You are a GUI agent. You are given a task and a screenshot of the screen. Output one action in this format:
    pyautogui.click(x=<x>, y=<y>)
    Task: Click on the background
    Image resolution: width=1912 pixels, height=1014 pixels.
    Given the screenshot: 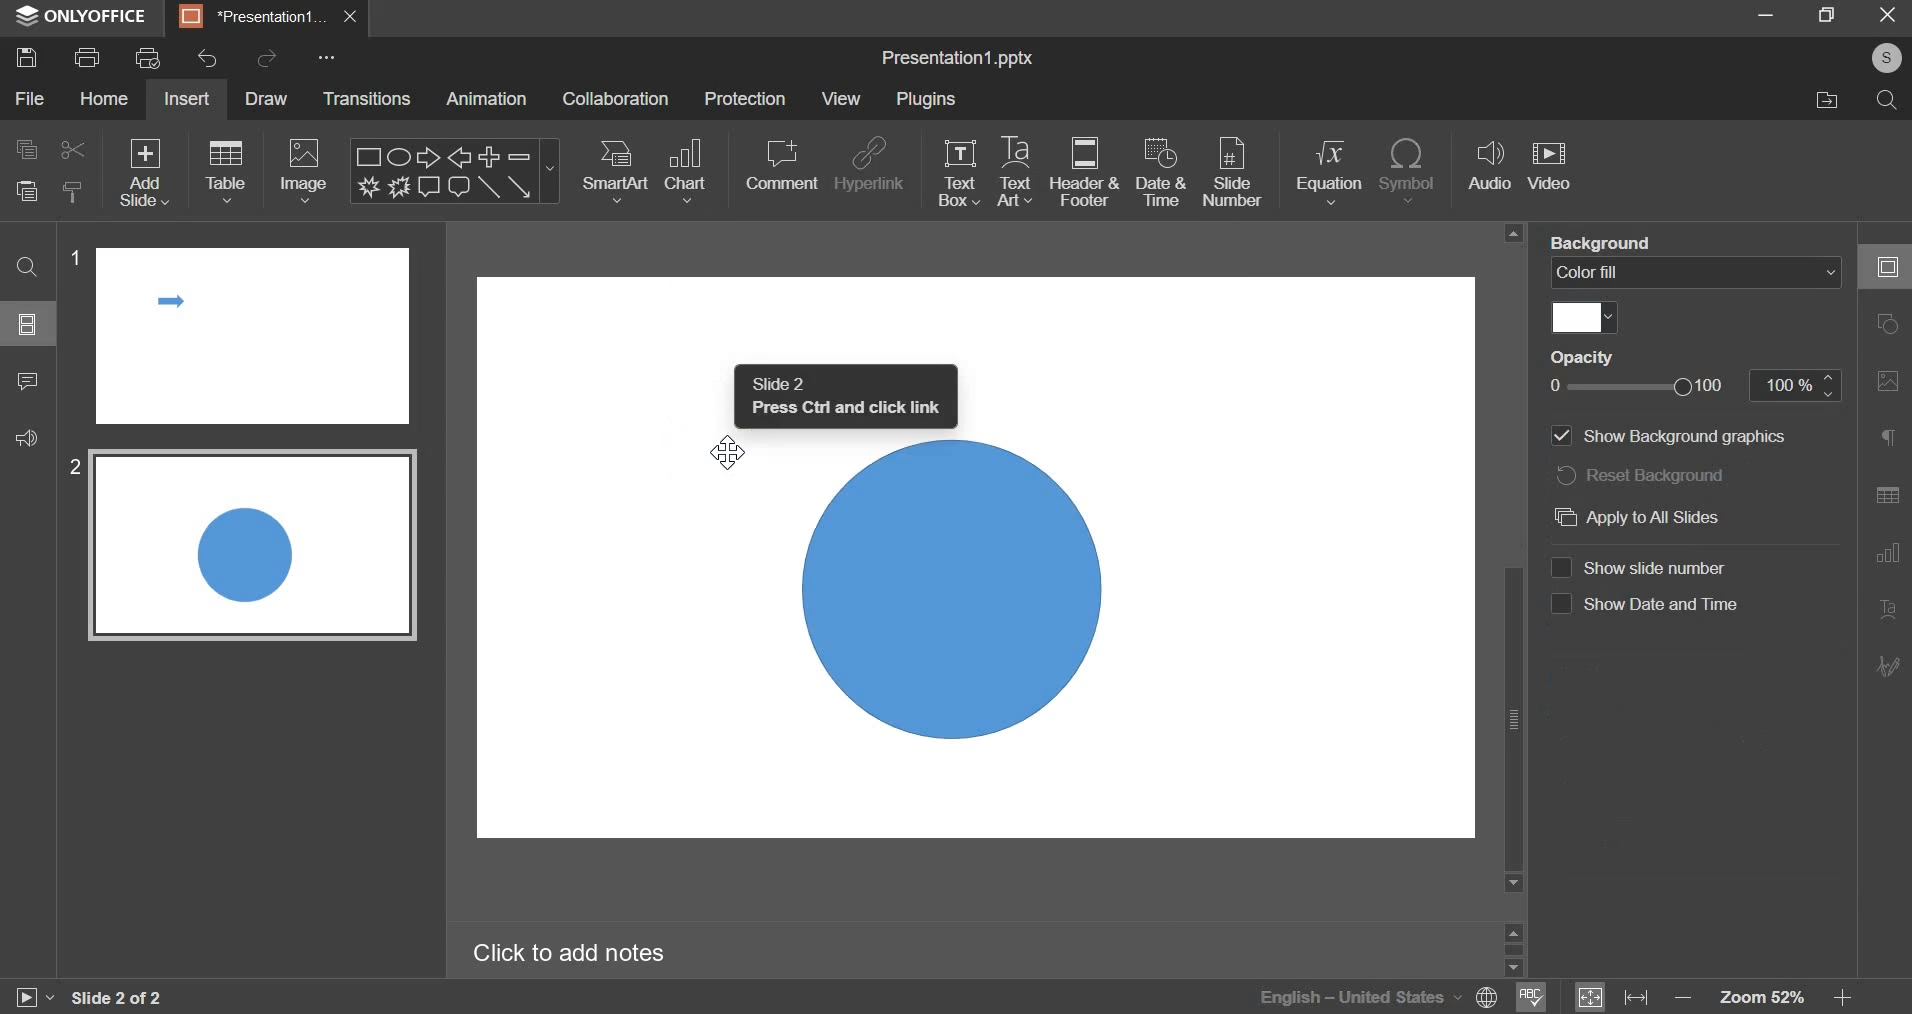 What is the action you would take?
    pyautogui.click(x=1606, y=242)
    